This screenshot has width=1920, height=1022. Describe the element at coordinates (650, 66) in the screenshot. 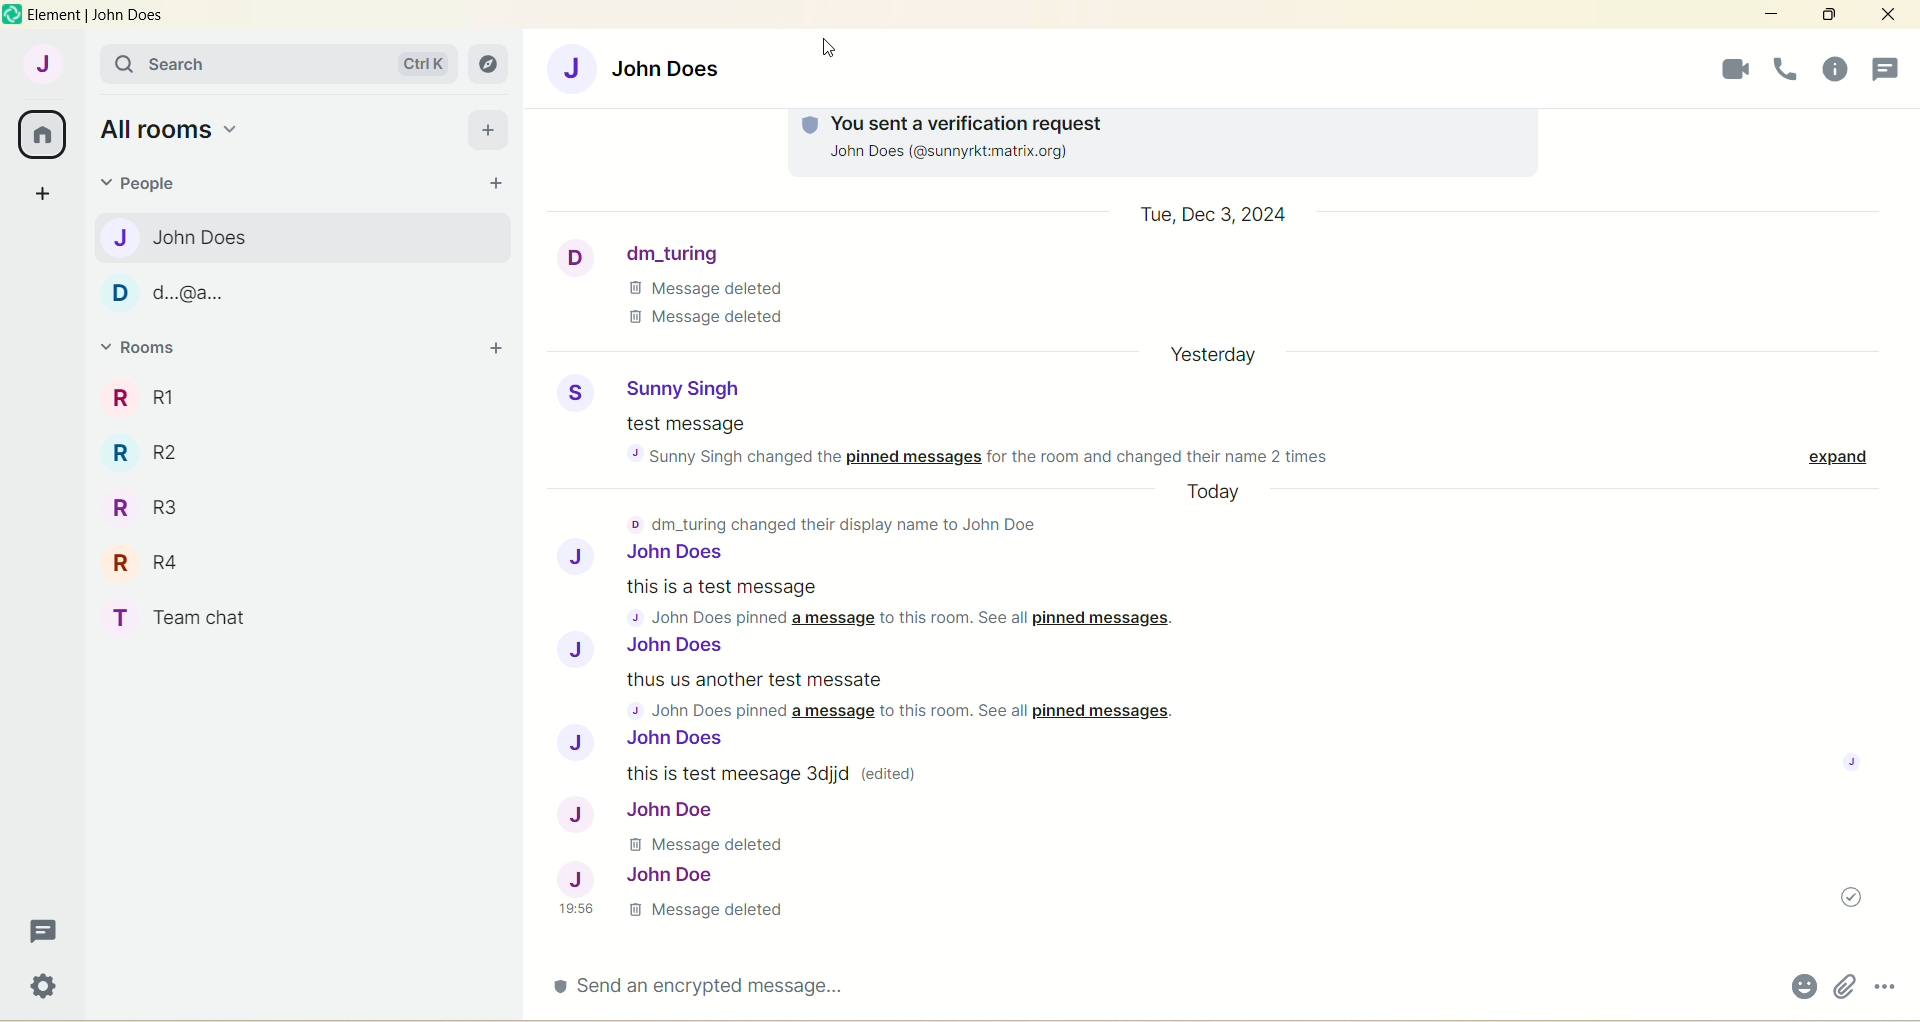

I see `John Does` at that location.